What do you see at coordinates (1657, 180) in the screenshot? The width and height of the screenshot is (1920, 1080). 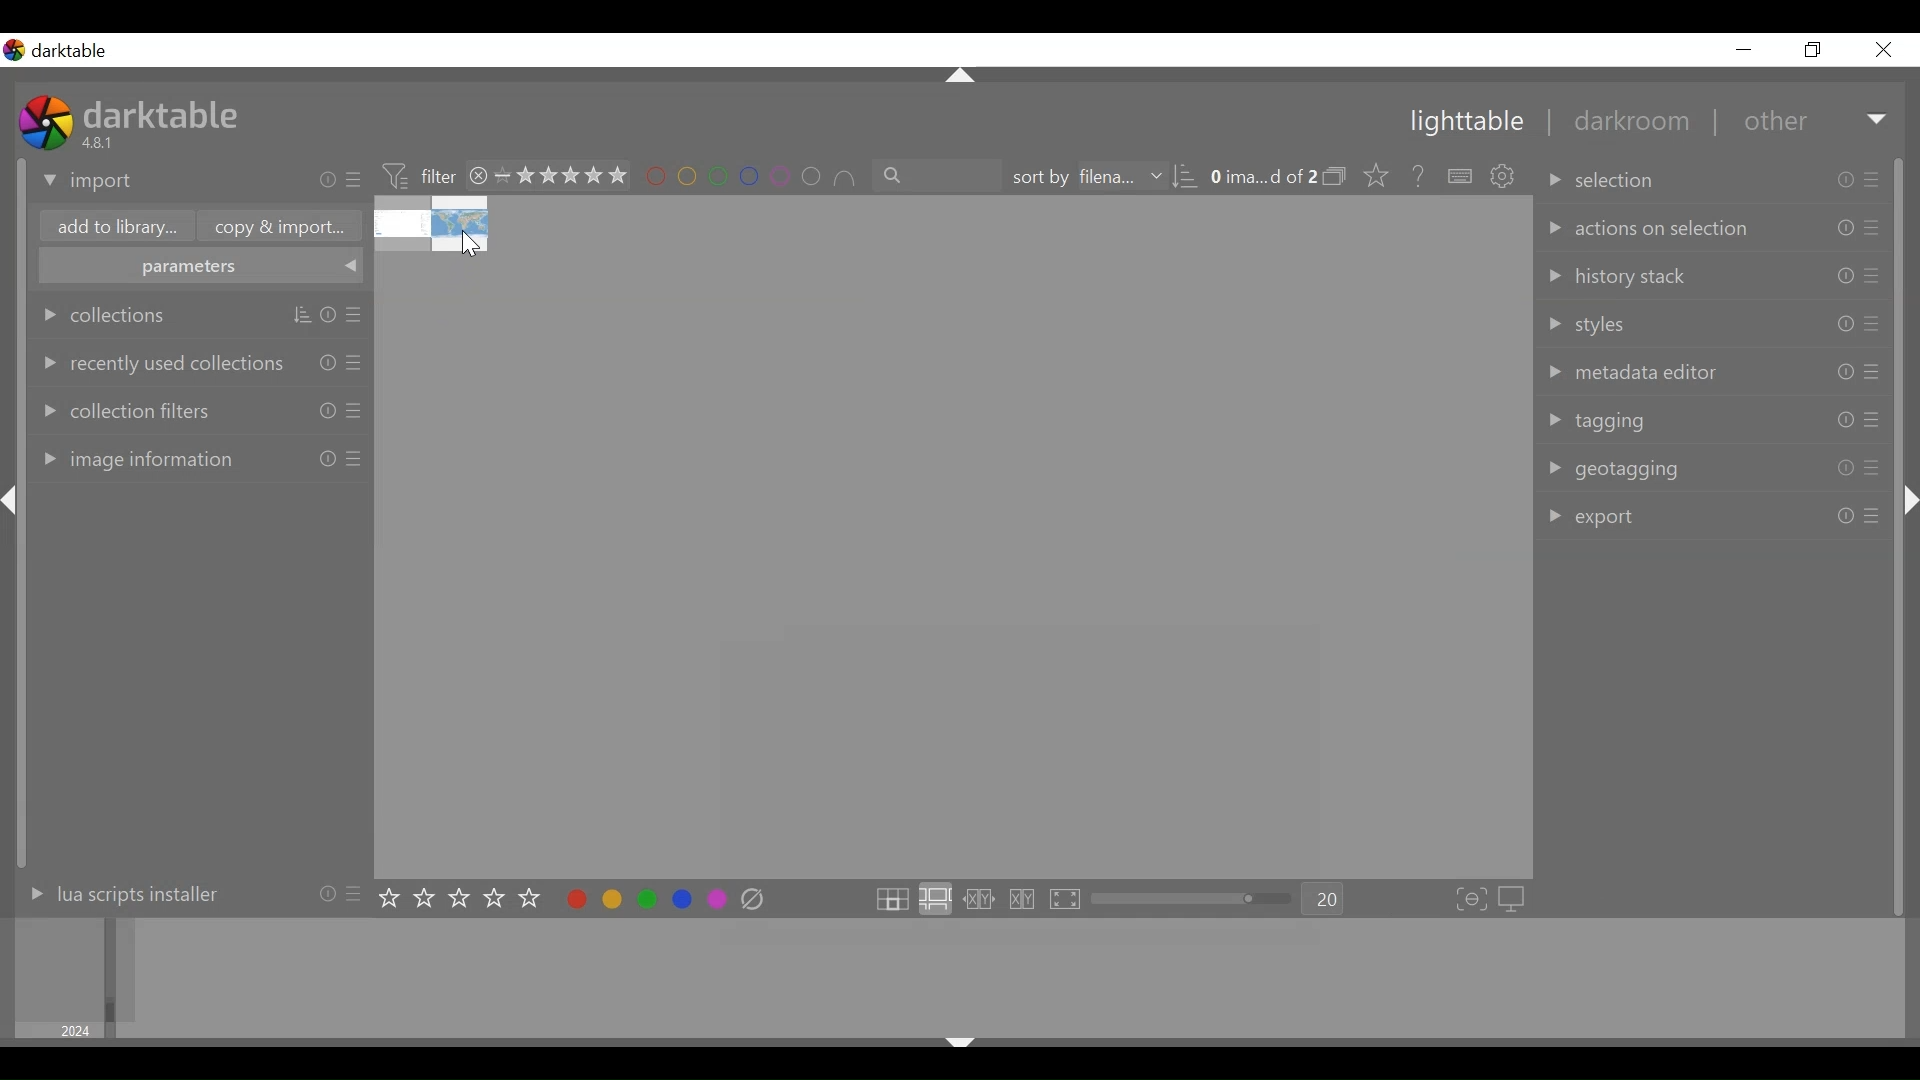 I see `selection` at bounding box center [1657, 180].